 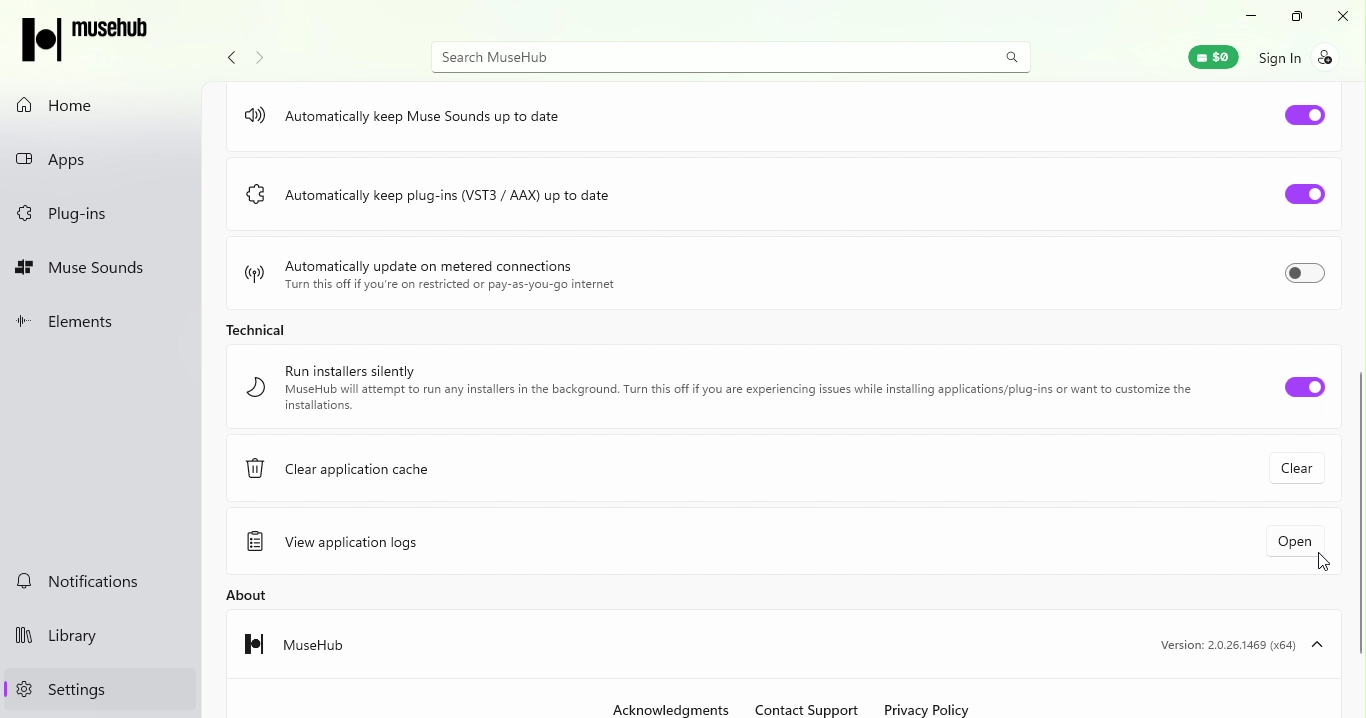 I want to click on Version, so click(x=1238, y=642).